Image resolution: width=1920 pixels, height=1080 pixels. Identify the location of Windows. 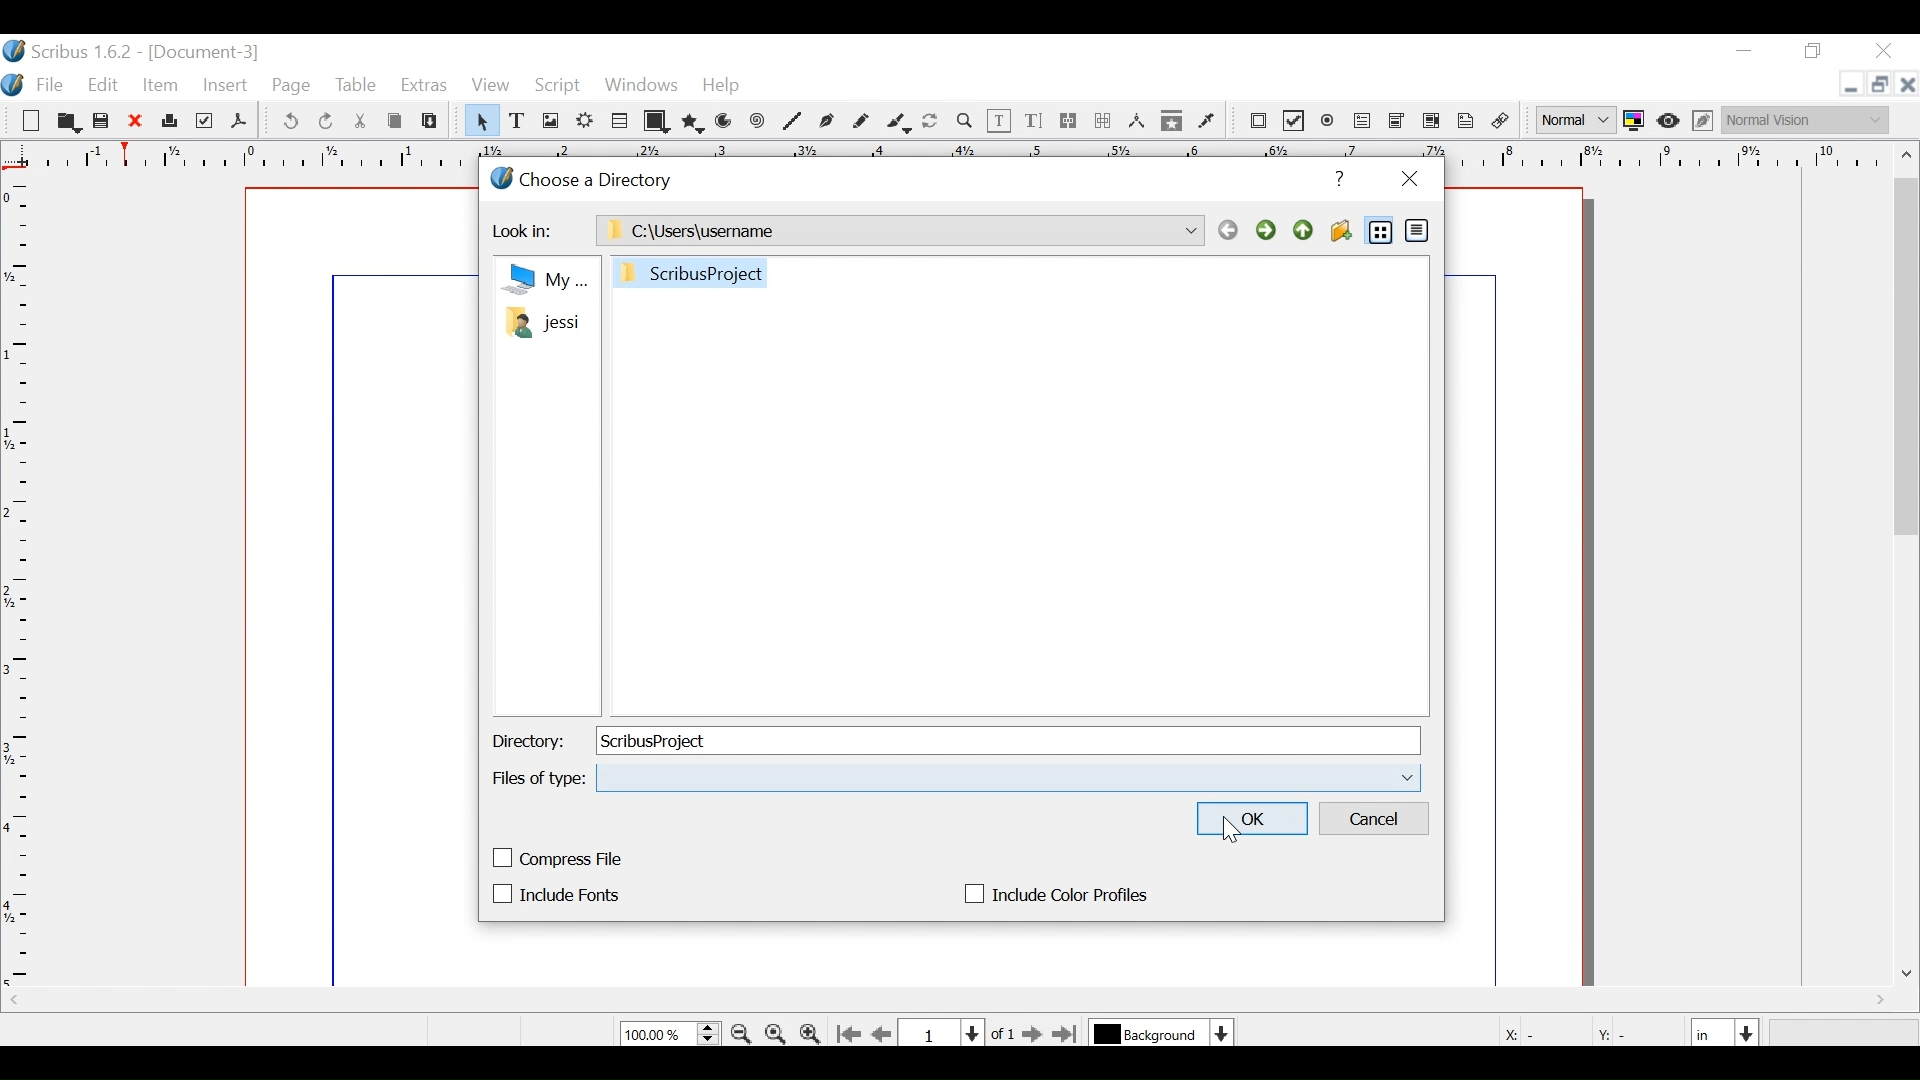
(640, 88).